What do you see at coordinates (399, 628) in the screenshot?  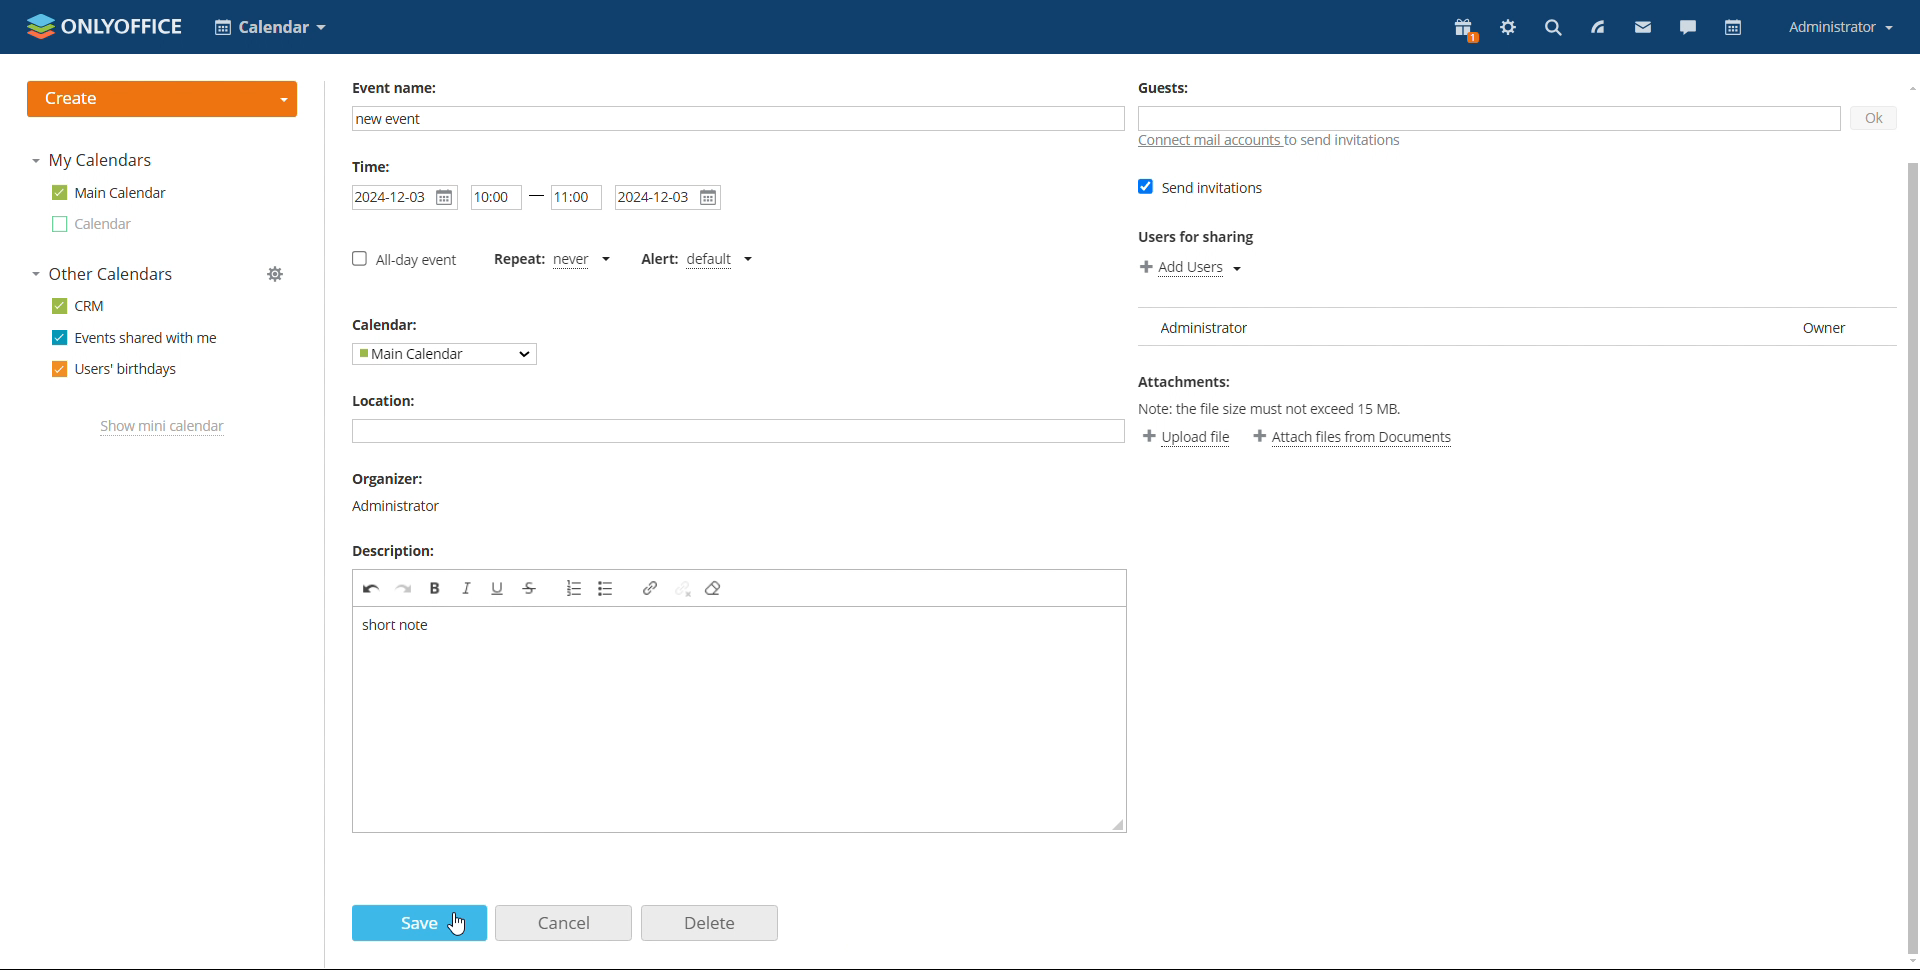 I see `note typed in` at bounding box center [399, 628].